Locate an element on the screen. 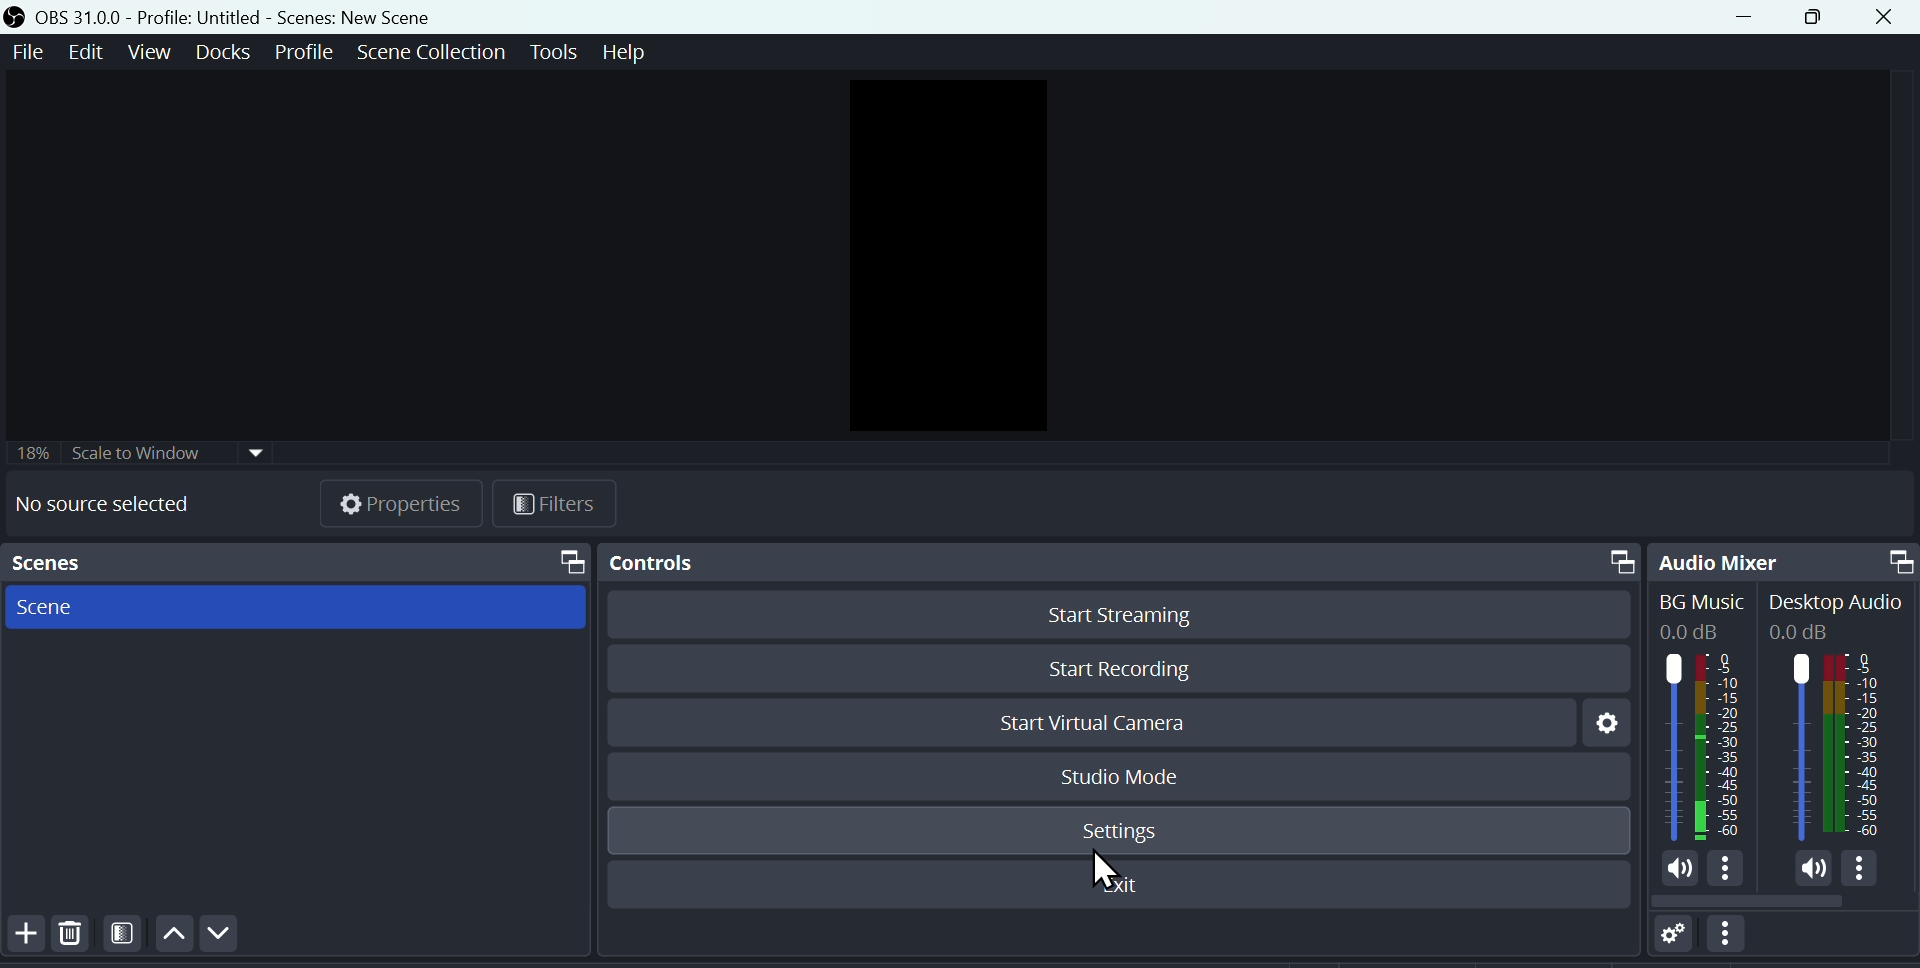 The image size is (1920, 968). OBS 31.0 .0 profile untitled scenes new scene is located at coordinates (240, 17).